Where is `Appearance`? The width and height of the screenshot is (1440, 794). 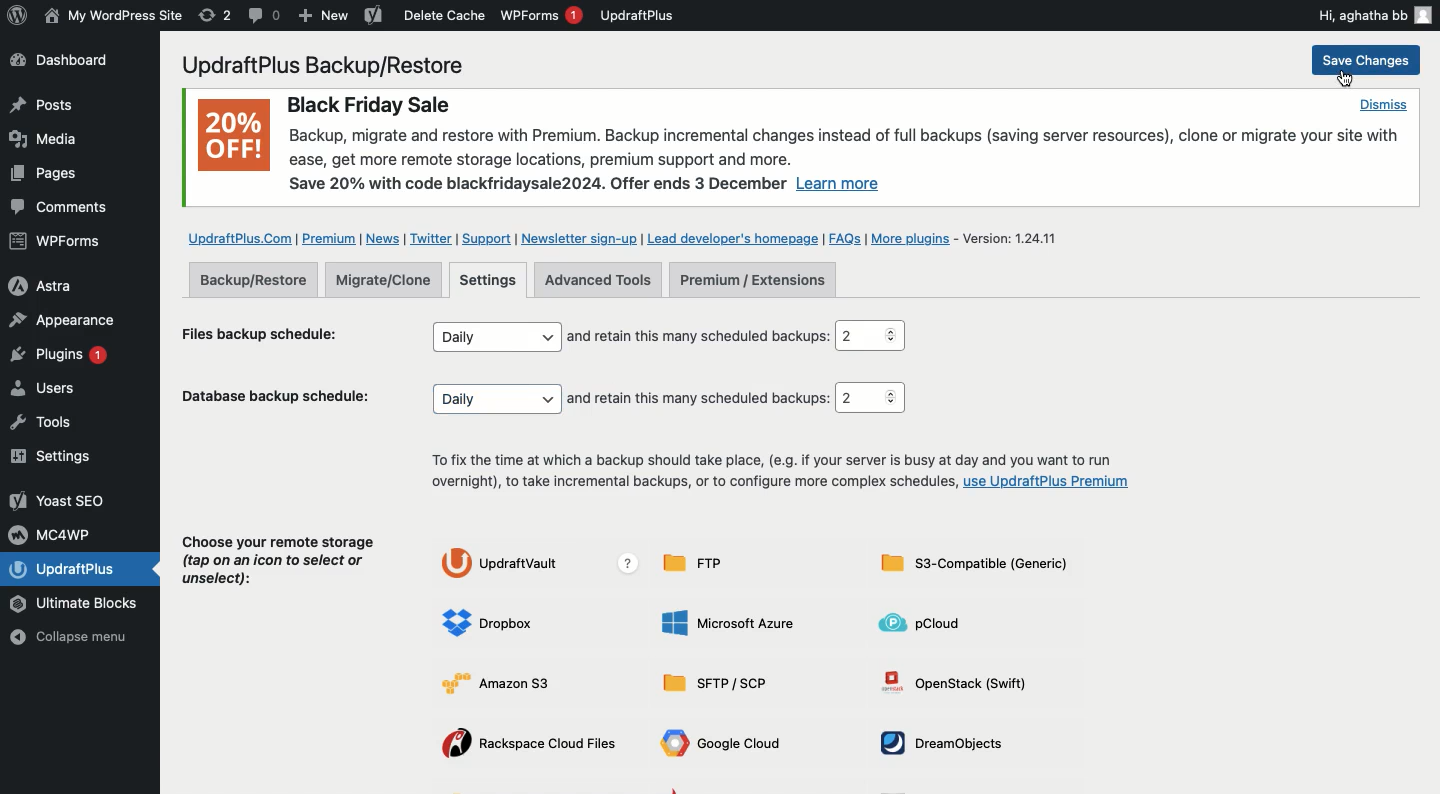
Appearance is located at coordinates (62, 319).